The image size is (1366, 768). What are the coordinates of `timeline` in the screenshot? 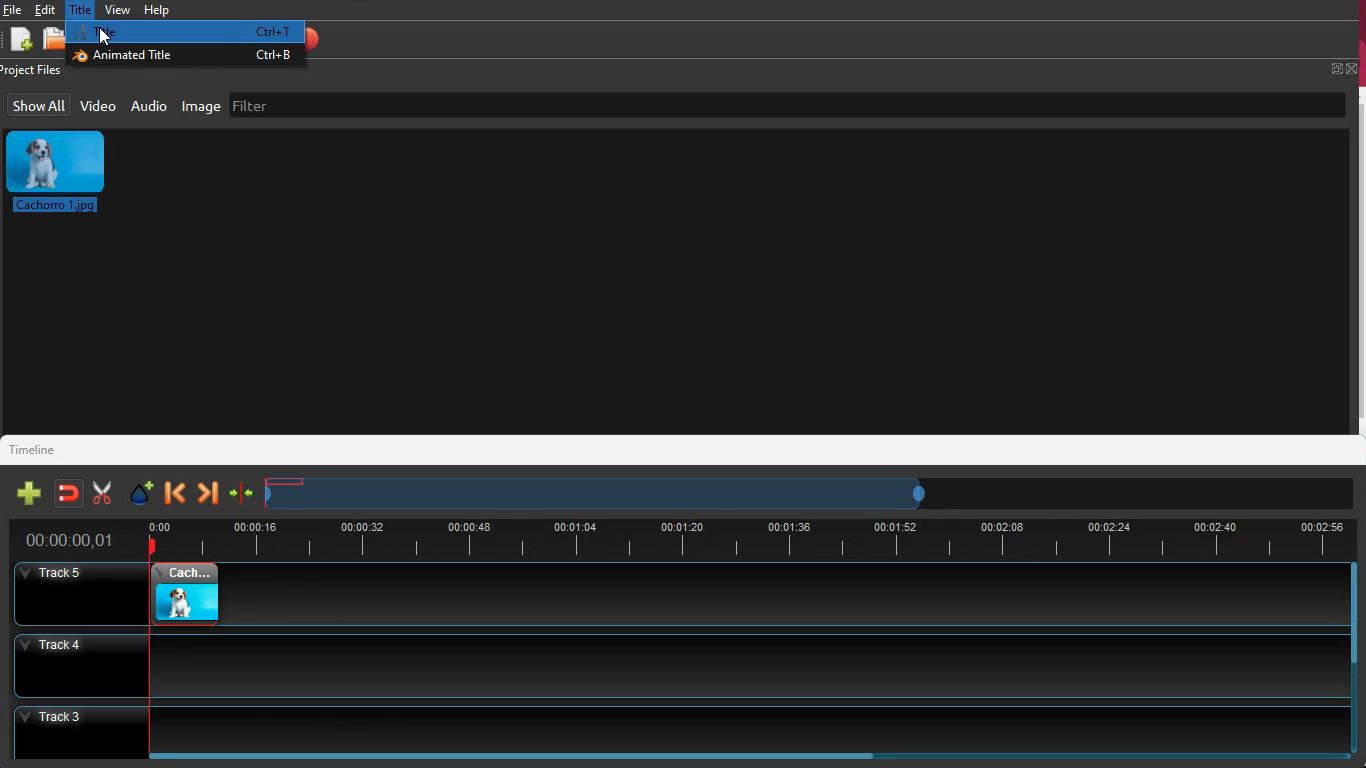 It's located at (41, 448).